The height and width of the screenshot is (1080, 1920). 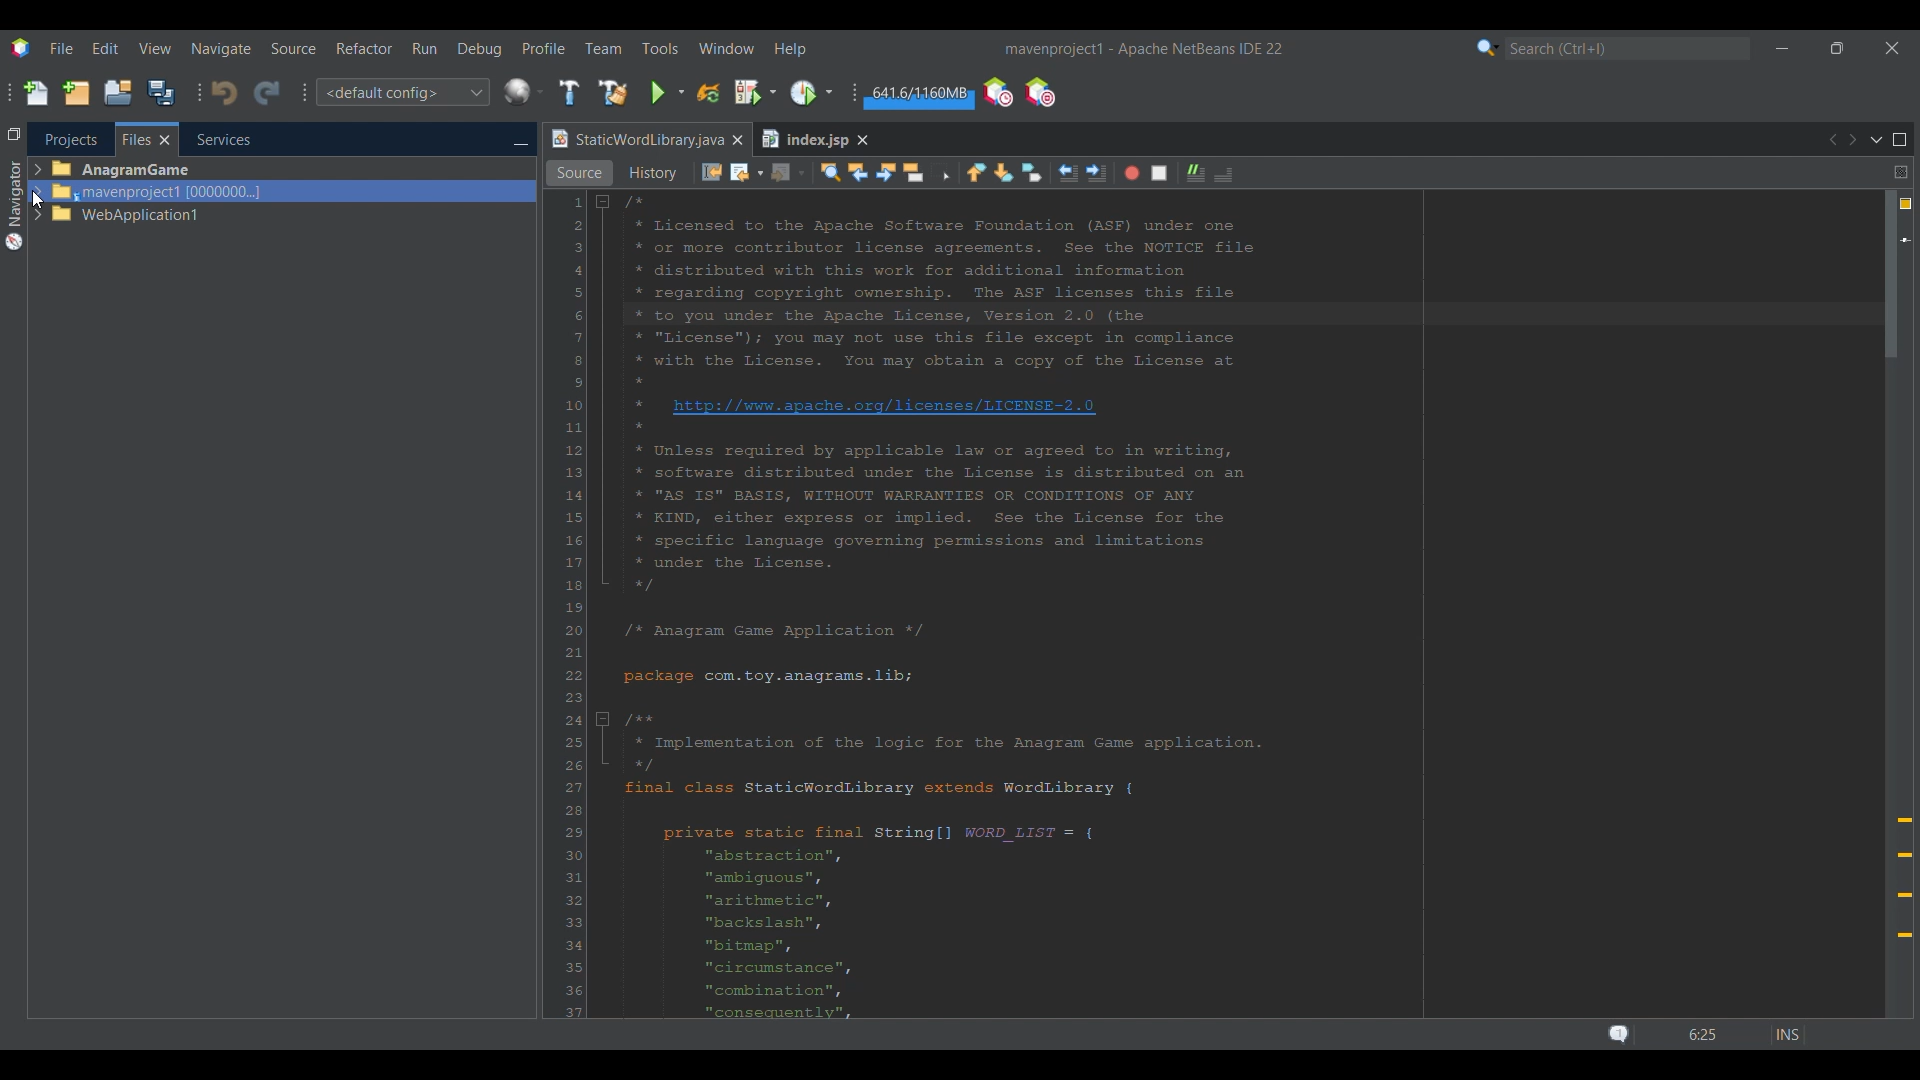 What do you see at coordinates (919, 96) in the screenshot?
I see `Garbage collection amount changed` at bounding box center [919, 96].